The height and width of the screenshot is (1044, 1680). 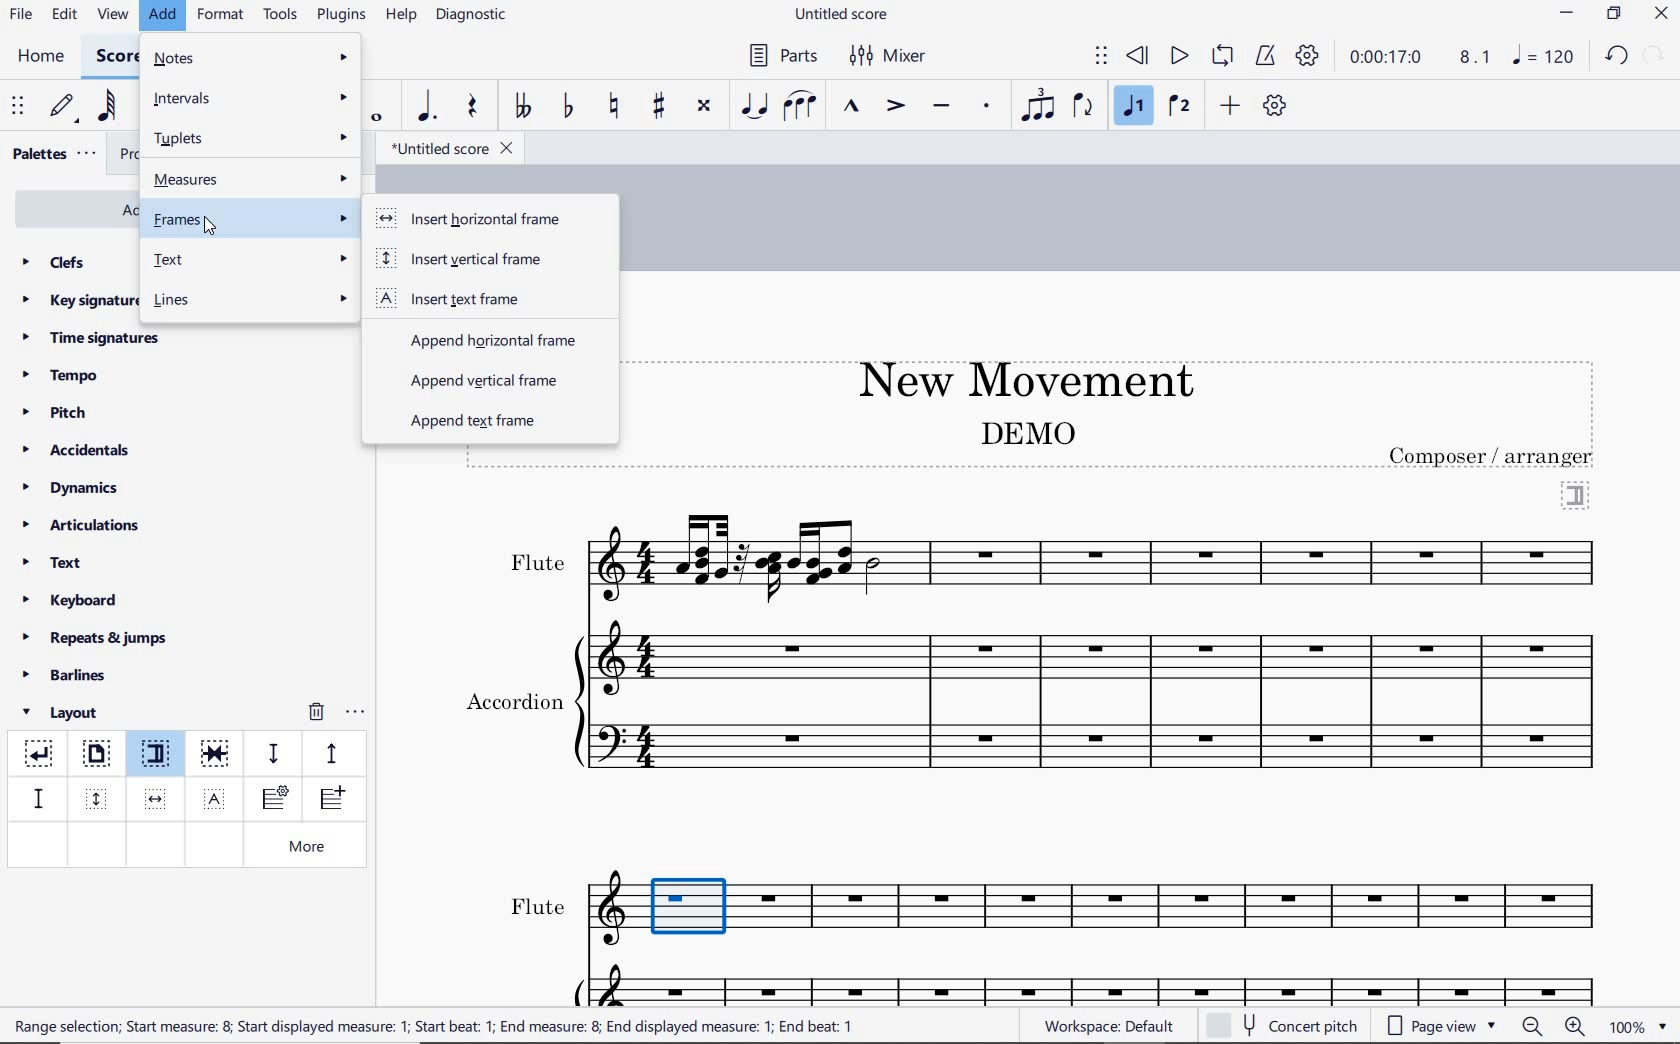 What do you see at coordinates (474, 17) in the screenshot?
I see `diagnostic` at bounding box center [474, 17].